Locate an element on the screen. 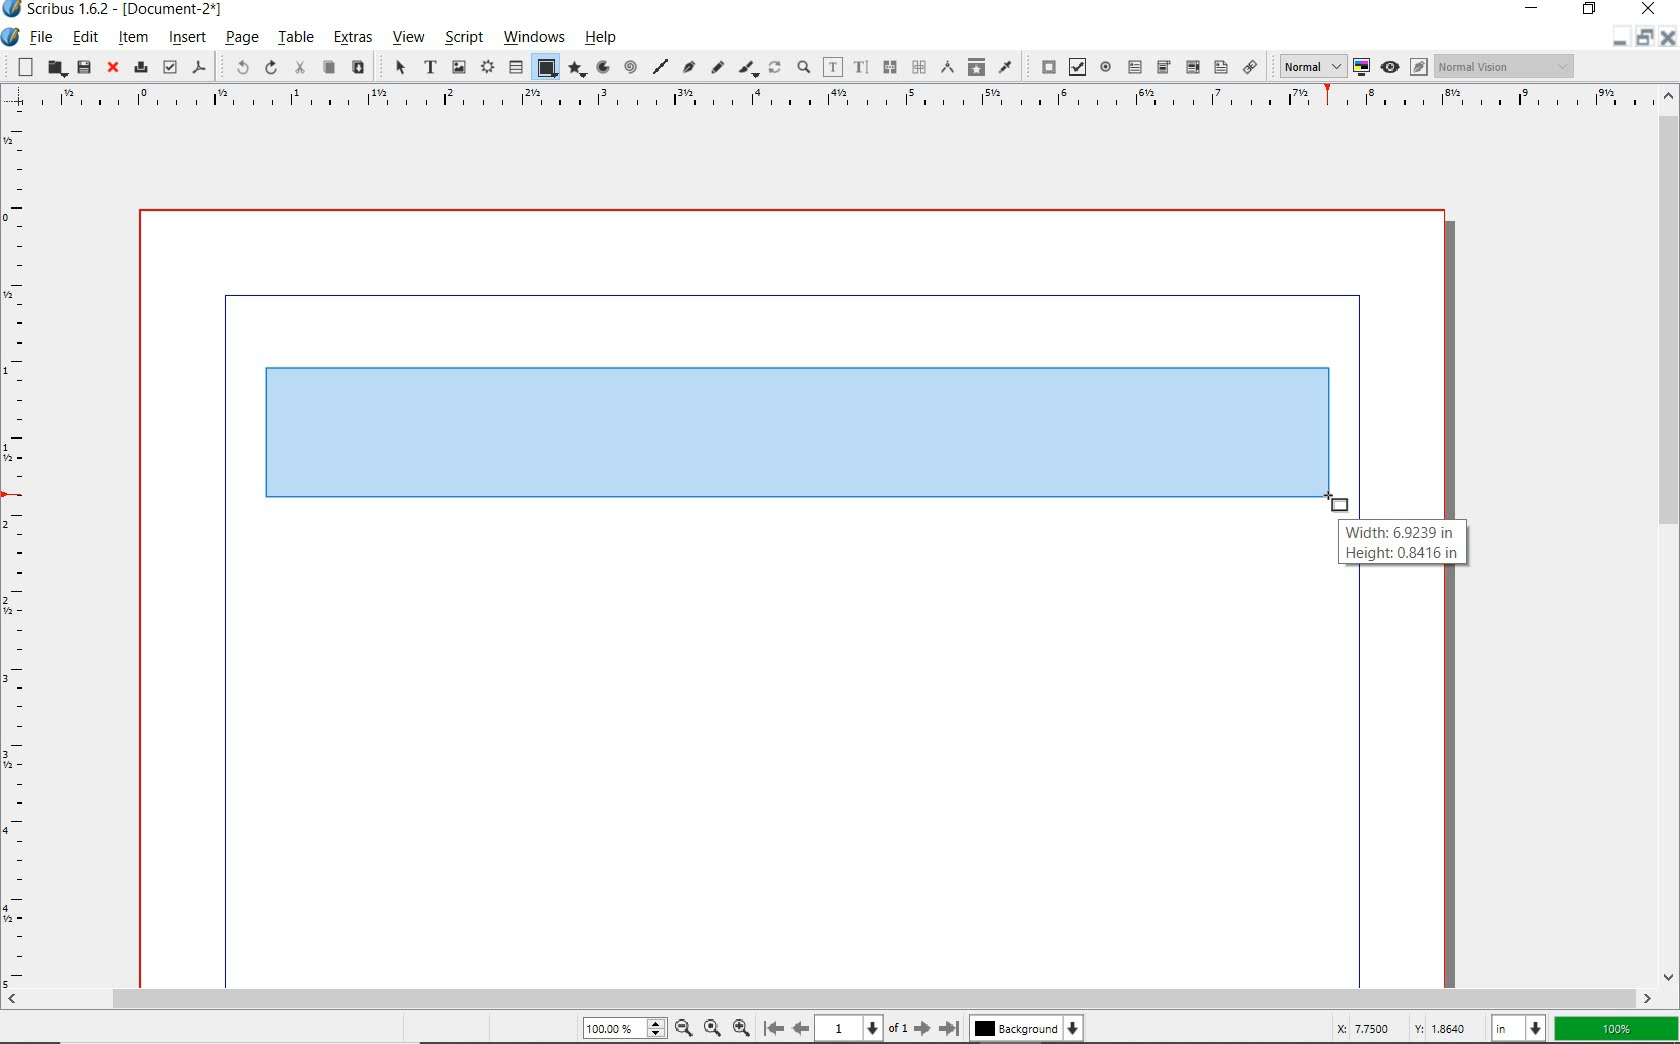 The image size is (1680, 1044). pdf text field is located at coordinates (1135, 67).